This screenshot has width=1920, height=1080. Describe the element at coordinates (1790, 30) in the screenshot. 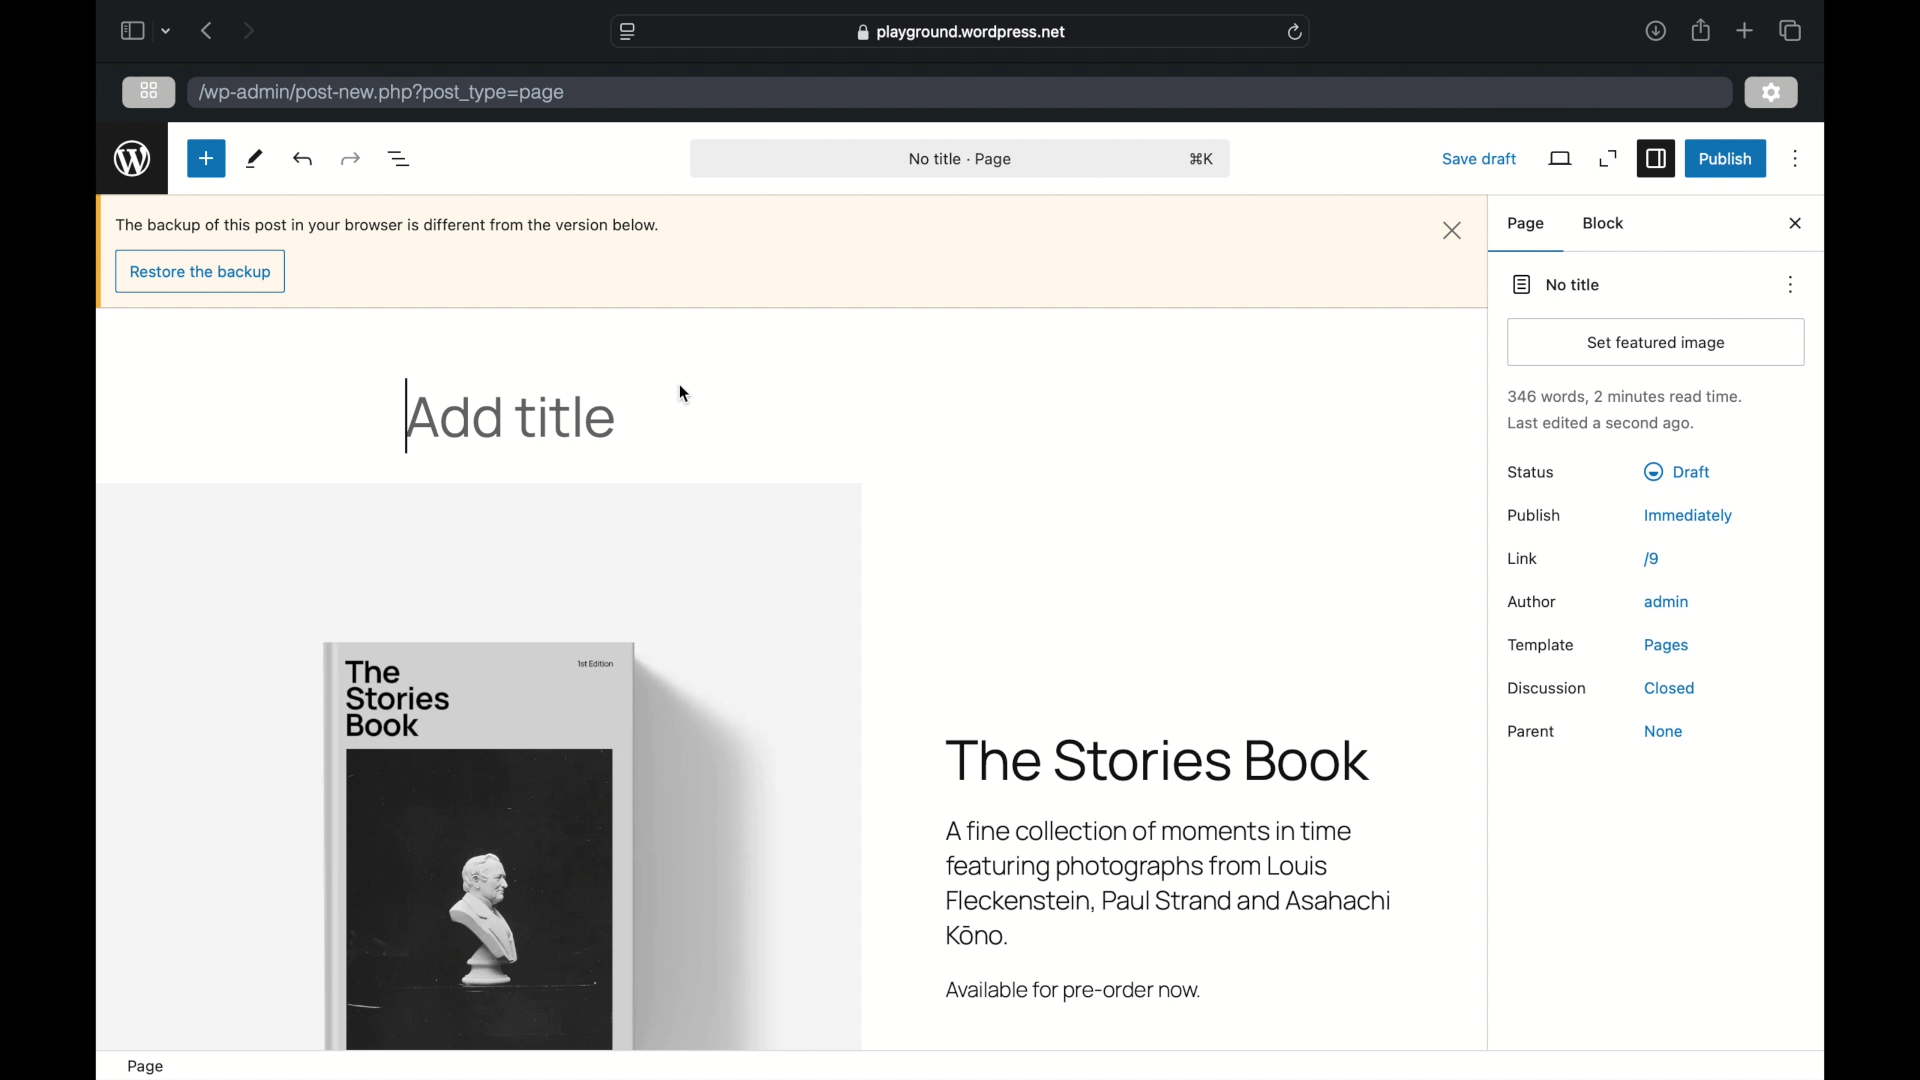

I see `show tab overview` at that location.